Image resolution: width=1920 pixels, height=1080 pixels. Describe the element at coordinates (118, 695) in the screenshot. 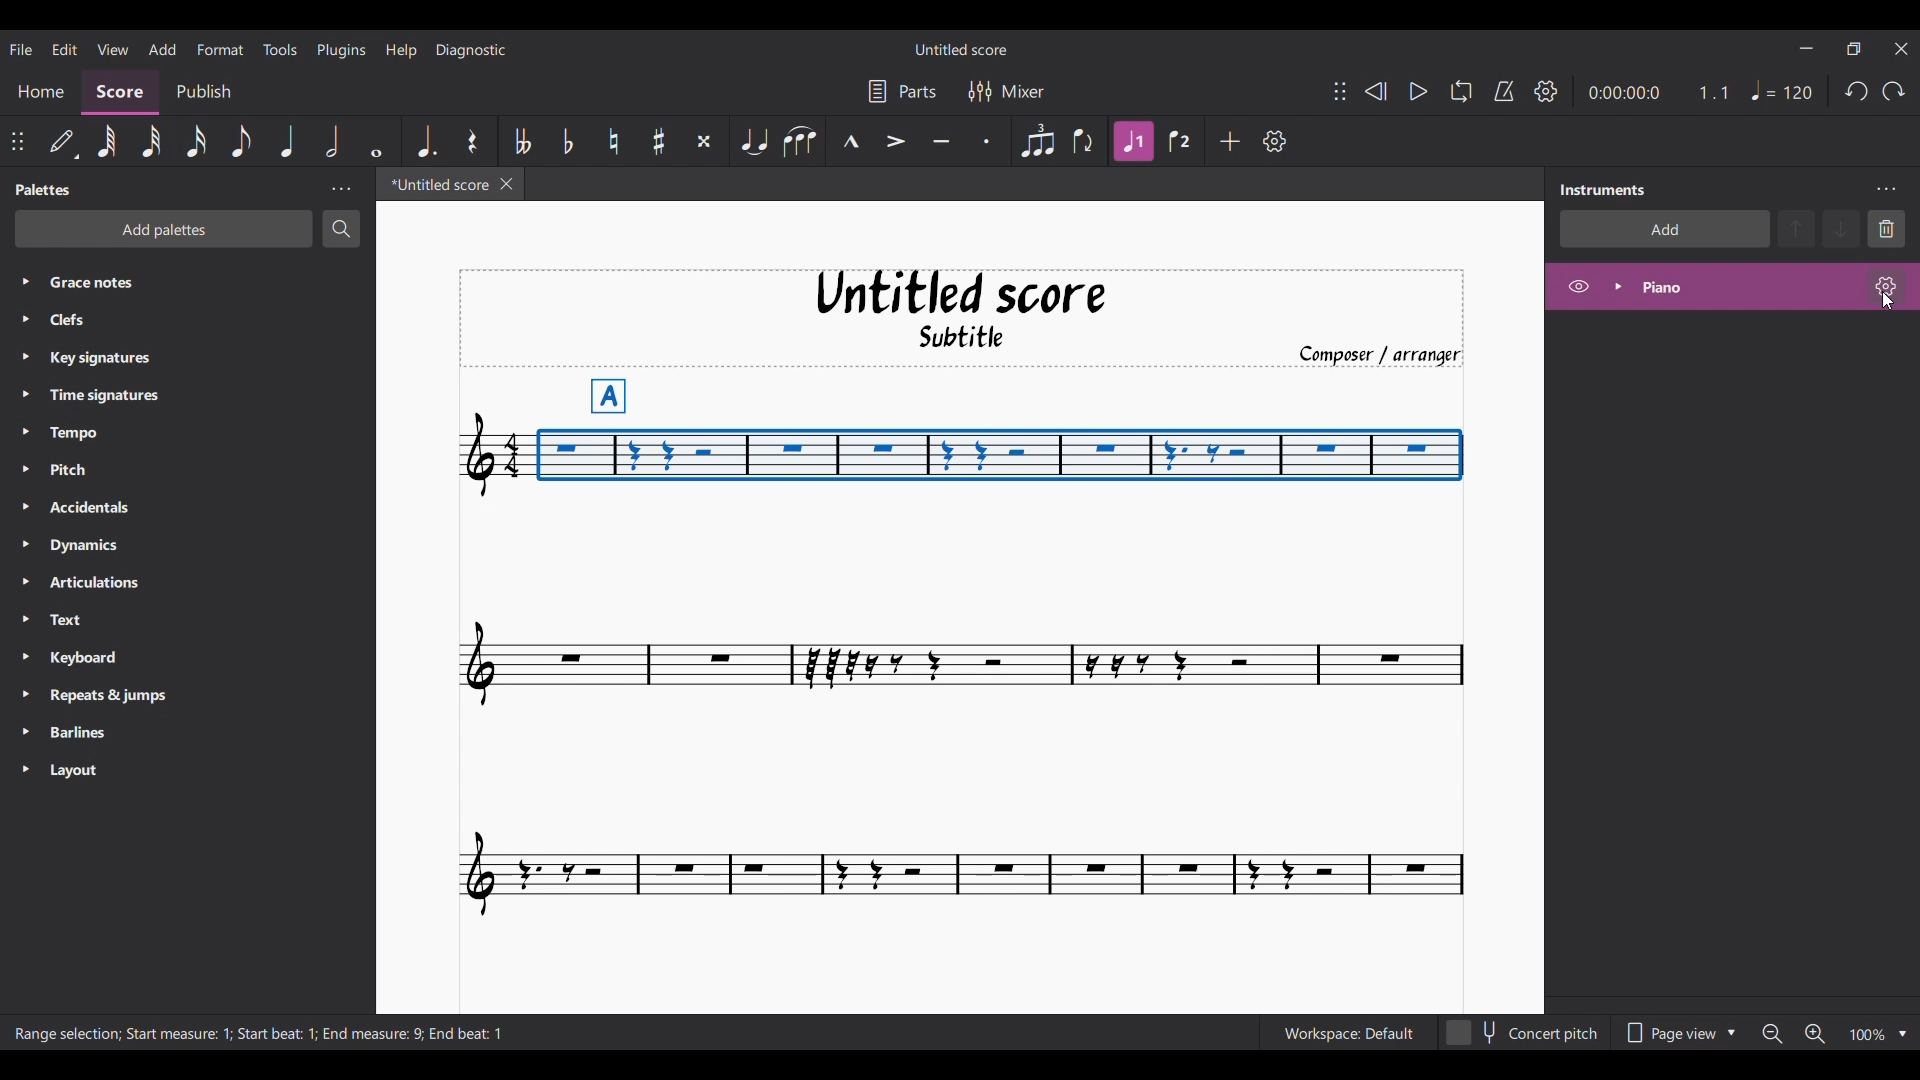

I see `Repeats & jumps` at that location.